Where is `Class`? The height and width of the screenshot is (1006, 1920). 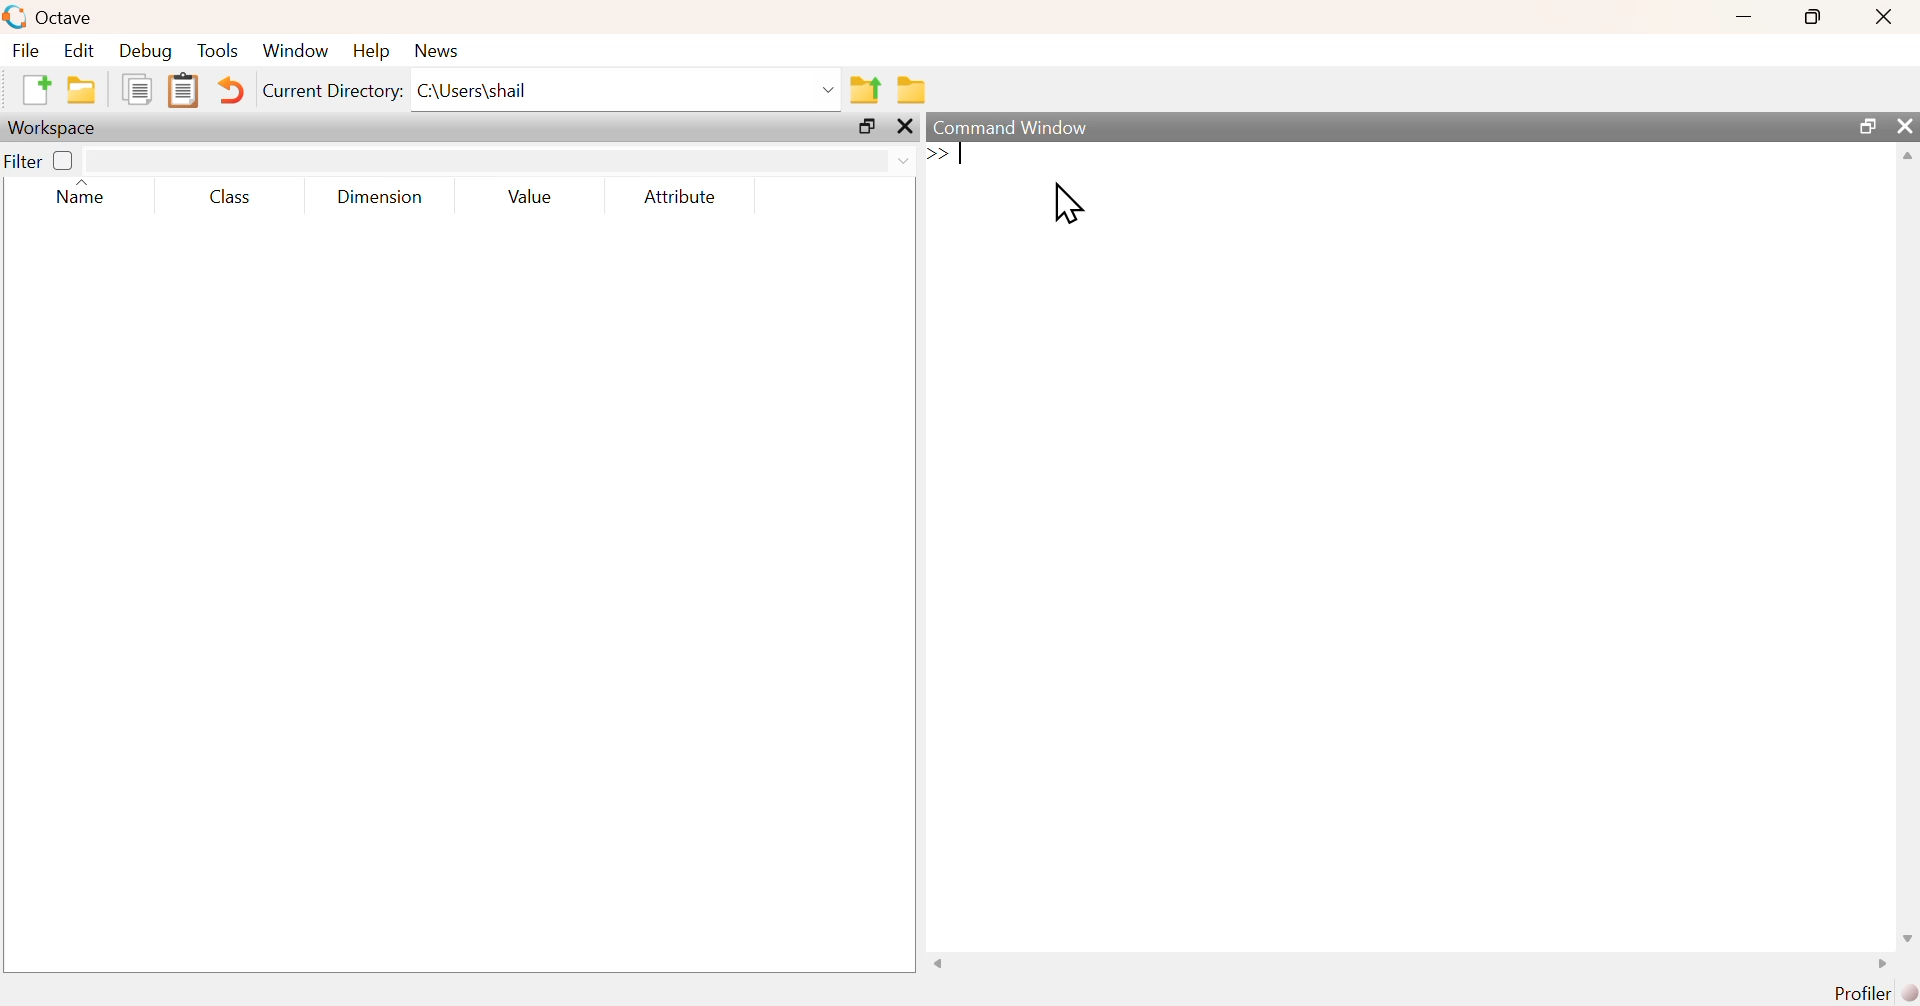 Class is located at coordinates (225, 198).